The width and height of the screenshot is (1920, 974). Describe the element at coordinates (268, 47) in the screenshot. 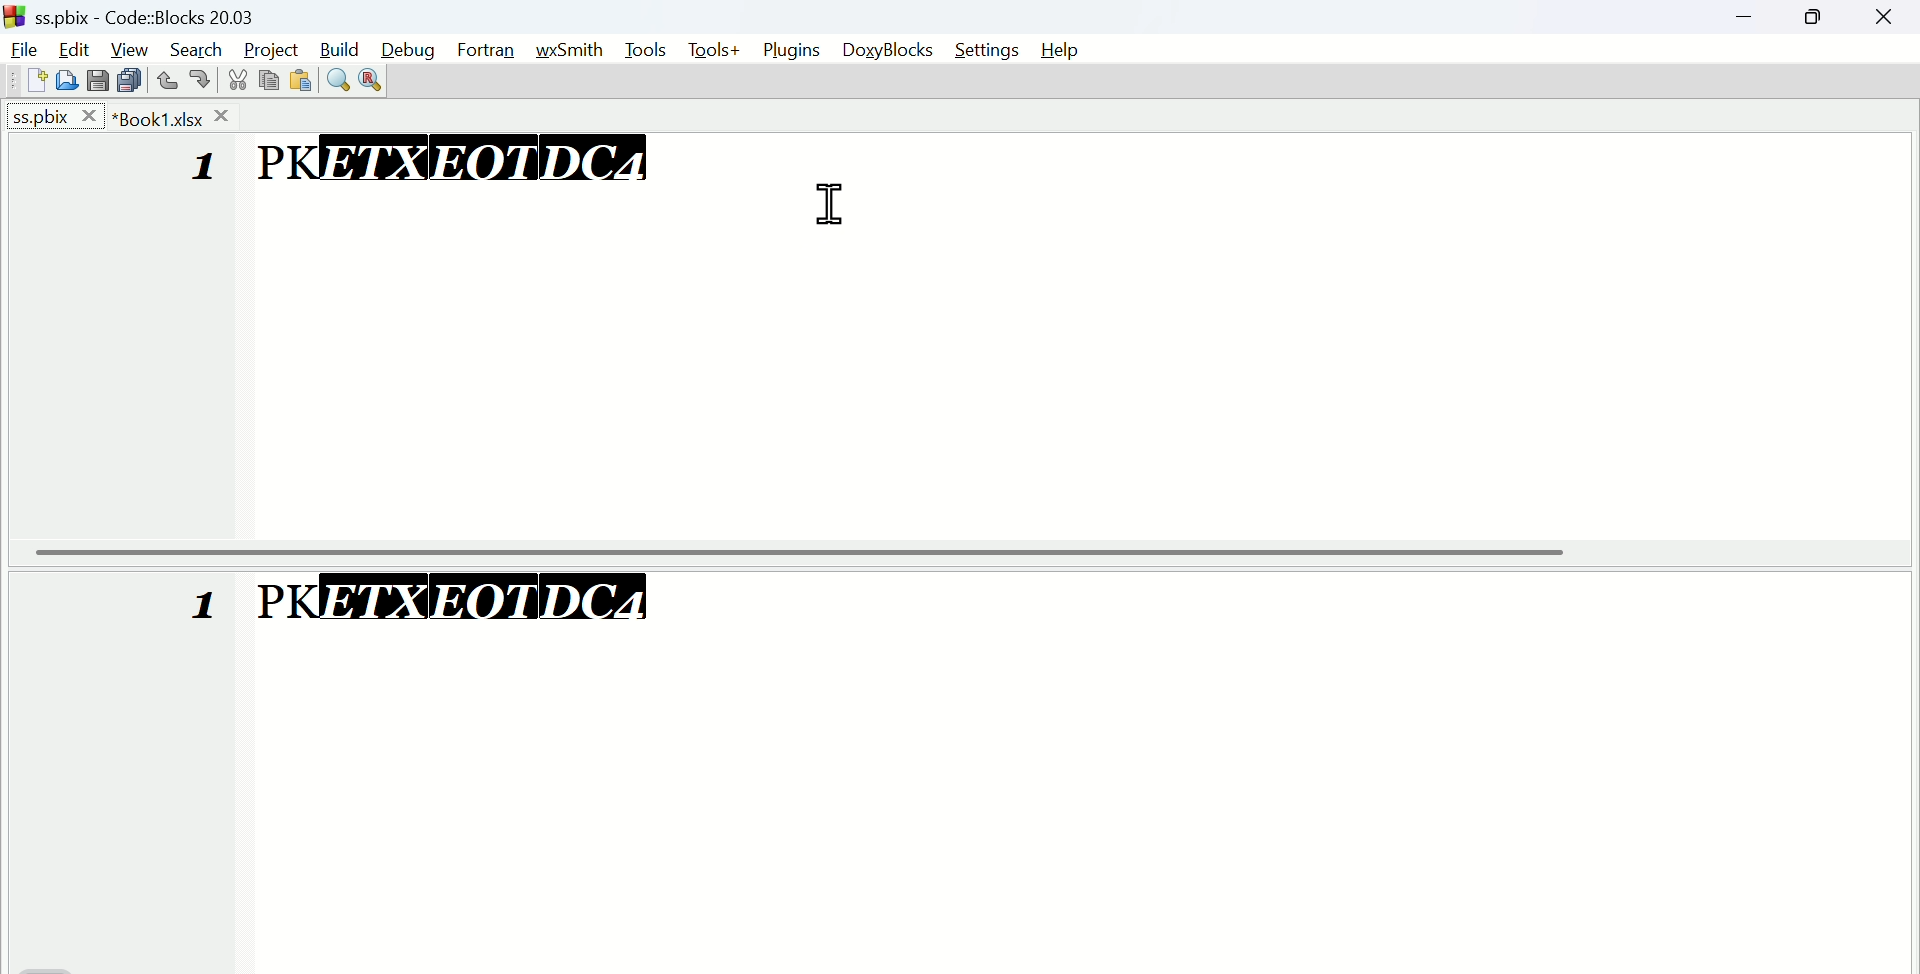

I see `Project` at that location.